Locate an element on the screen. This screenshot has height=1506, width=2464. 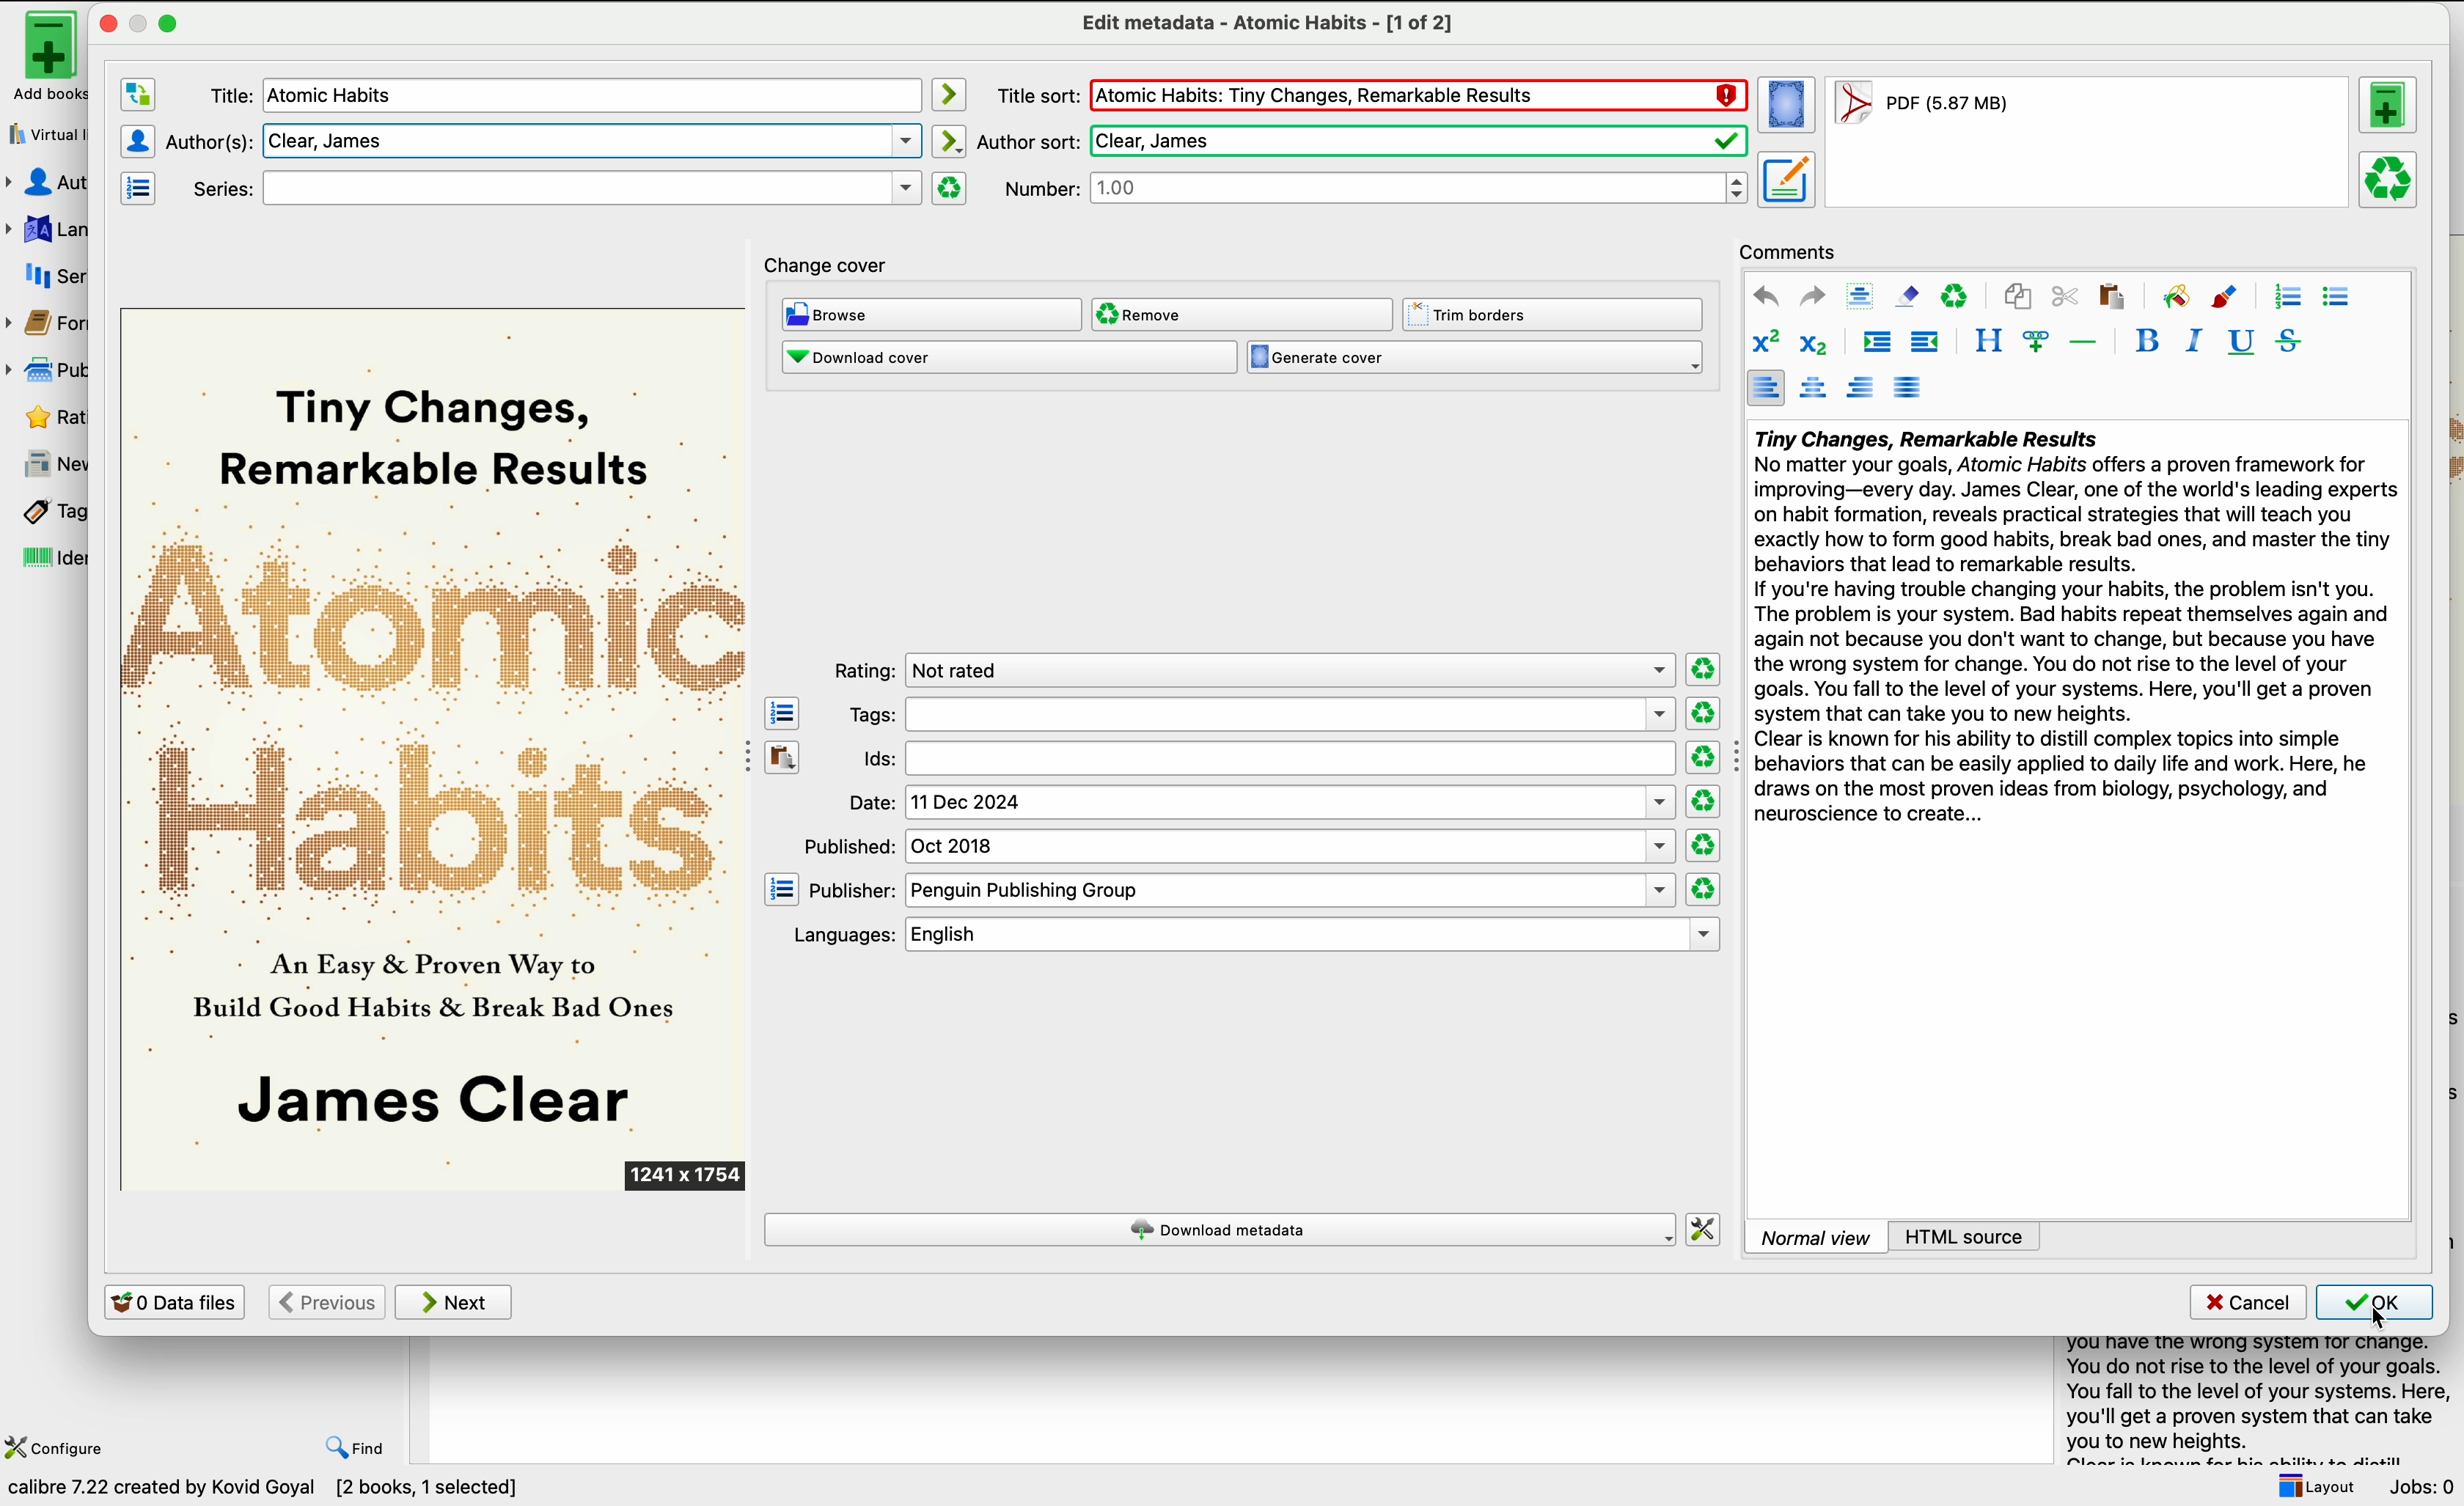
add a format to this book is located at coordinates (2391, 109).